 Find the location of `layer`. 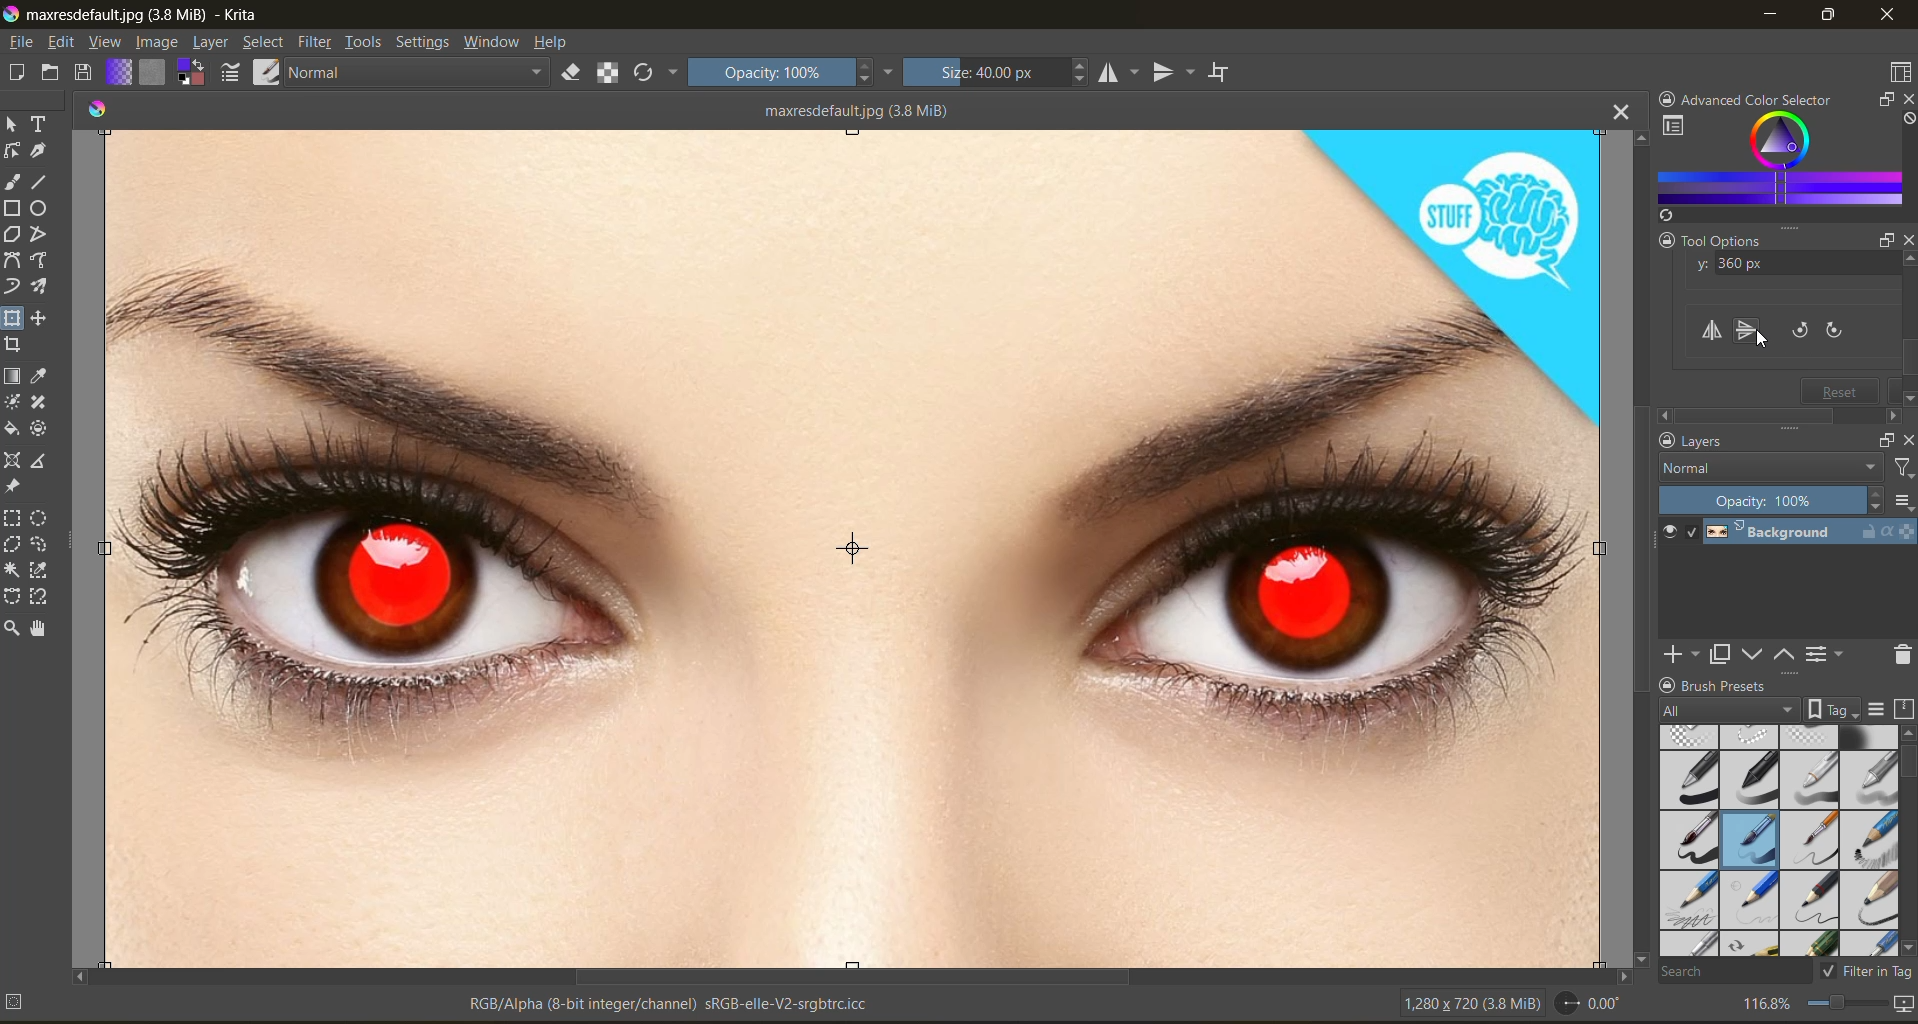

layer is located at coordinates (1813, 533).